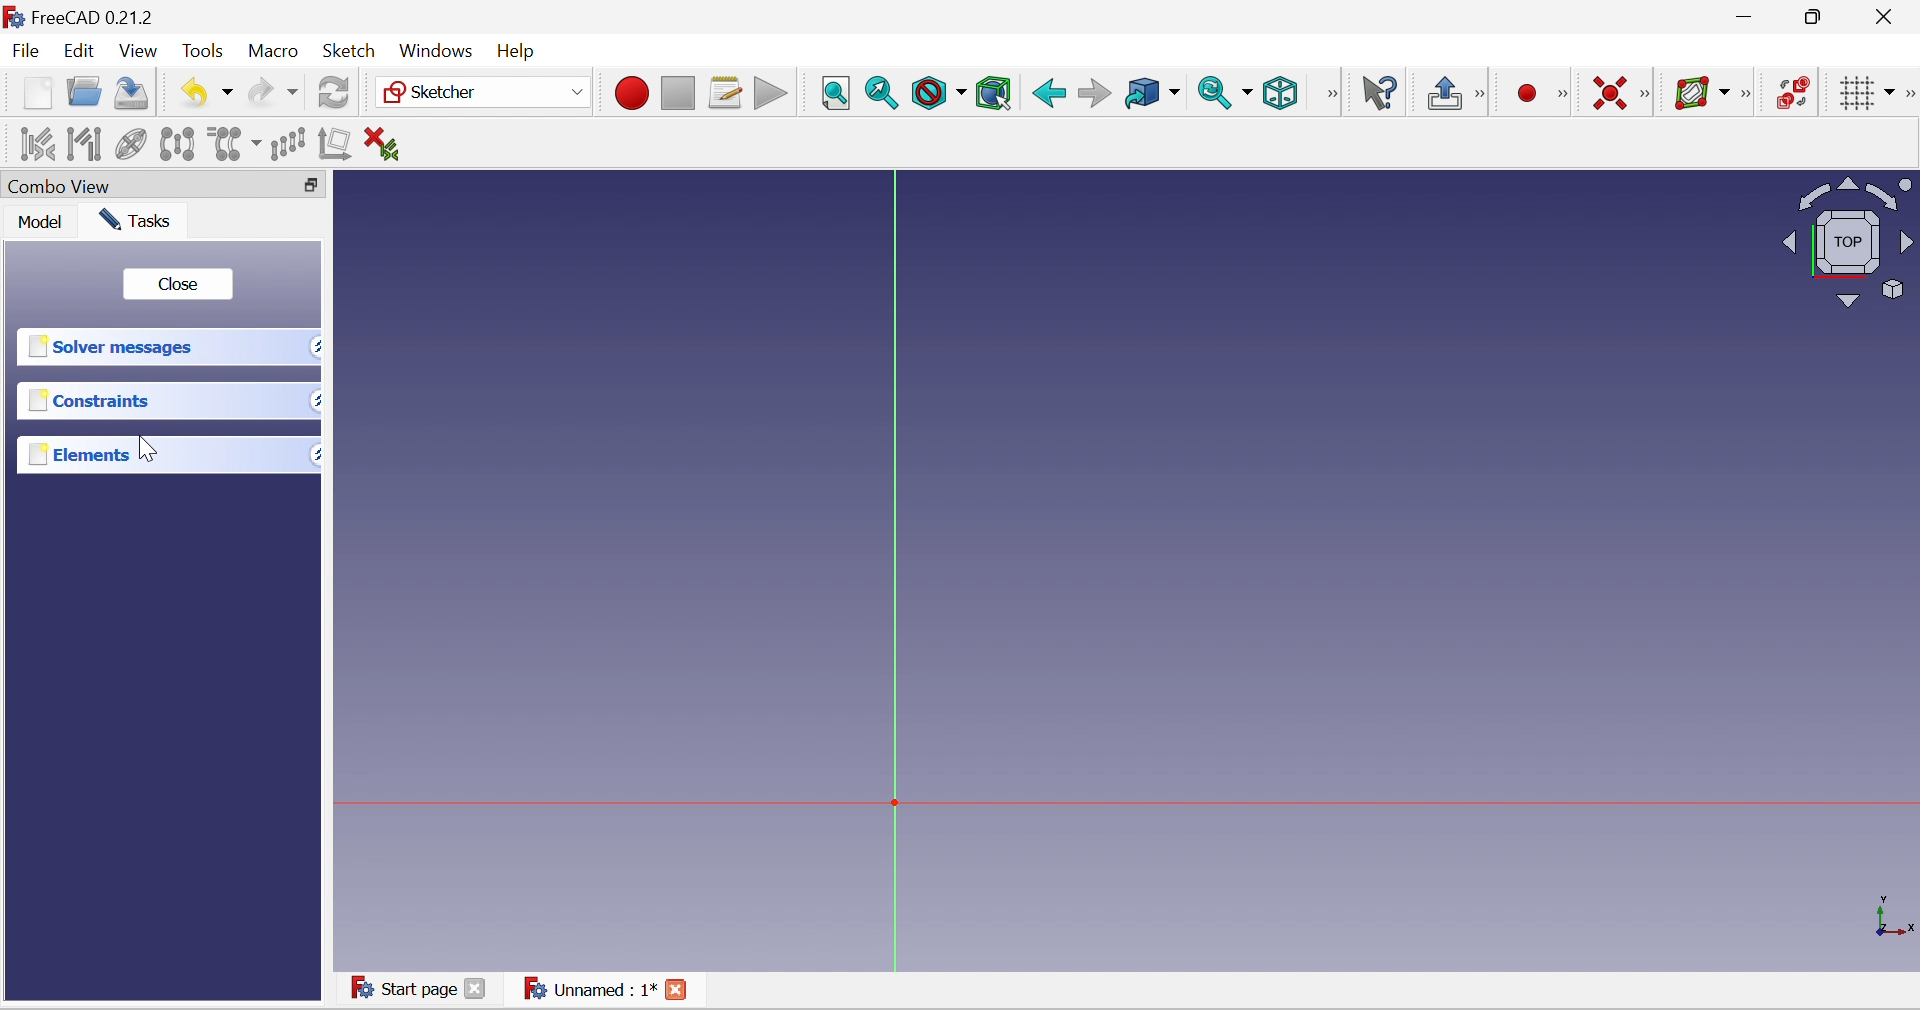  Describe the element at coordinates (1894, 913) in the screenshot. I see `x, y, z axis` at that location.